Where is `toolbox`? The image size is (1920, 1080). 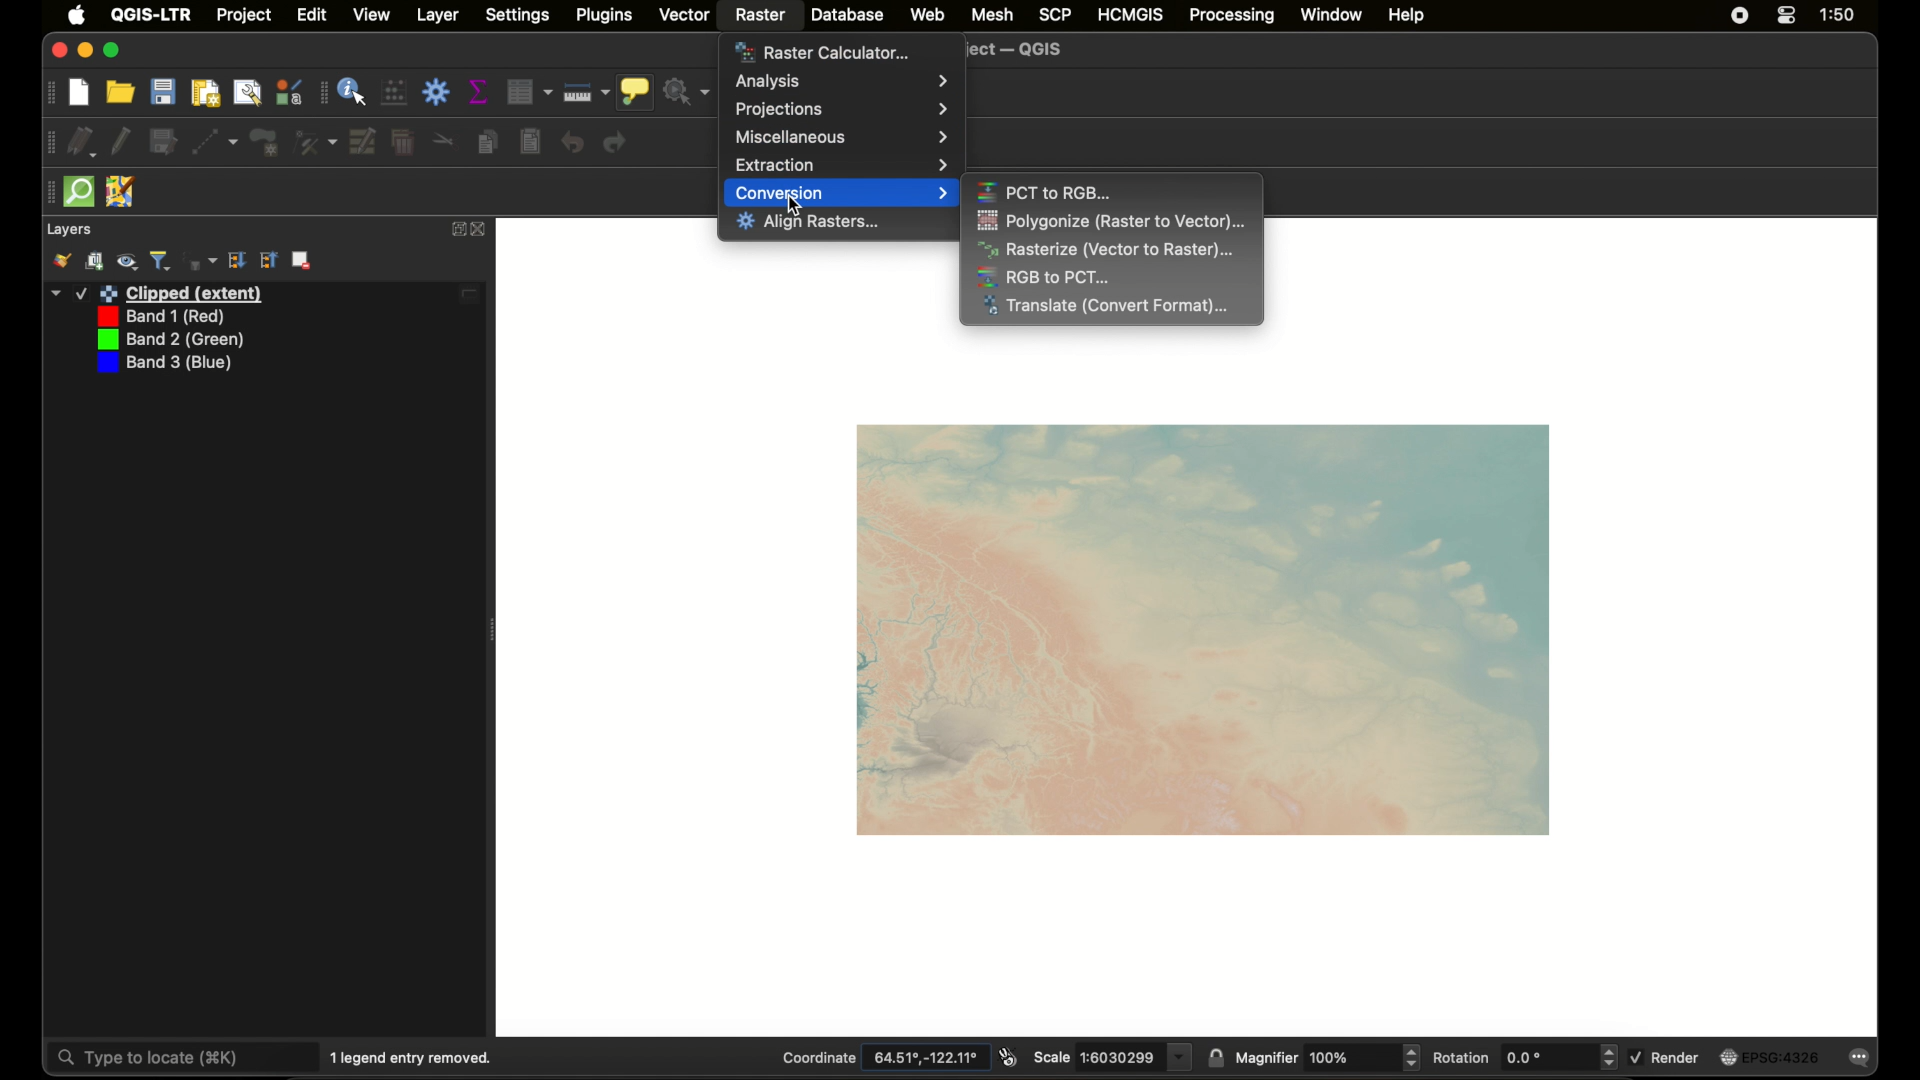 toolbox is located at coordinates (435, 92).